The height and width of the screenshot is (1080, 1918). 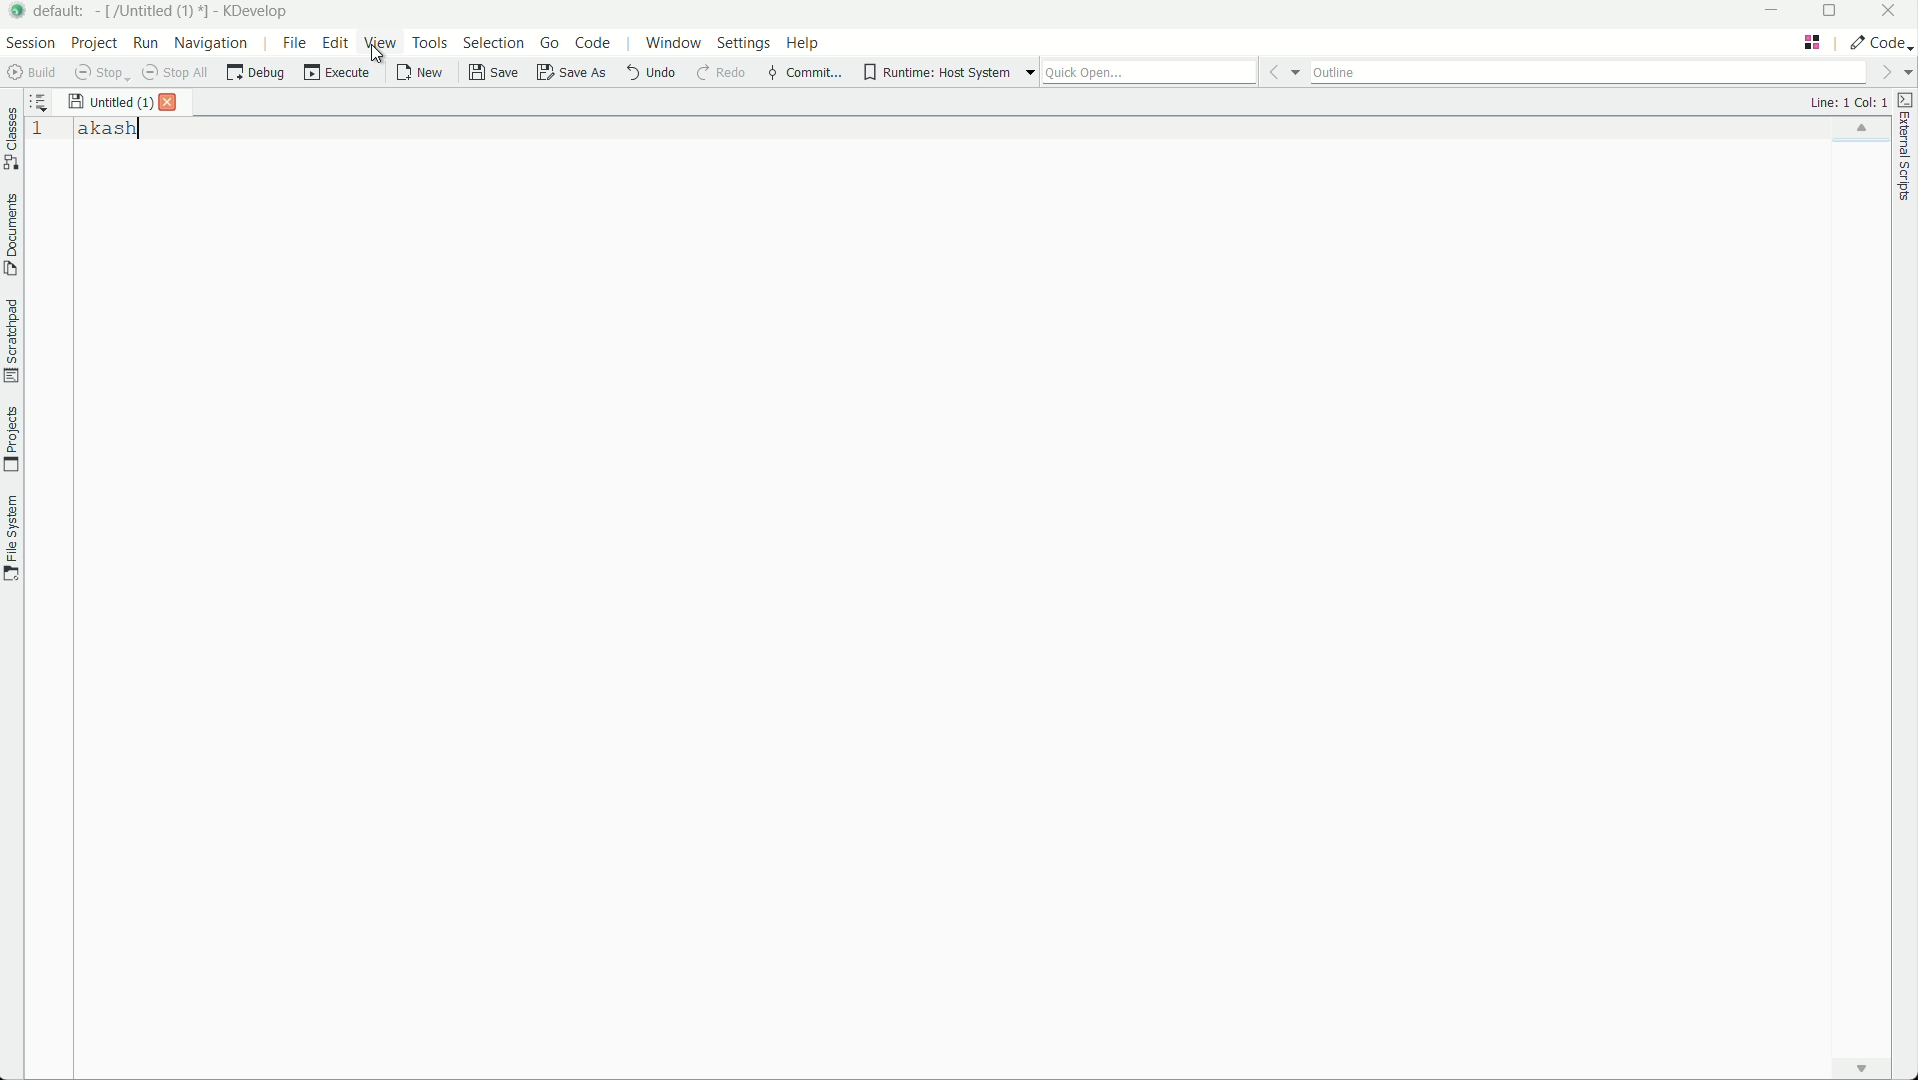 What do you see at coordinates (171, 103) in the screenshot?
I see `close file` at bounding box center [171, 103].